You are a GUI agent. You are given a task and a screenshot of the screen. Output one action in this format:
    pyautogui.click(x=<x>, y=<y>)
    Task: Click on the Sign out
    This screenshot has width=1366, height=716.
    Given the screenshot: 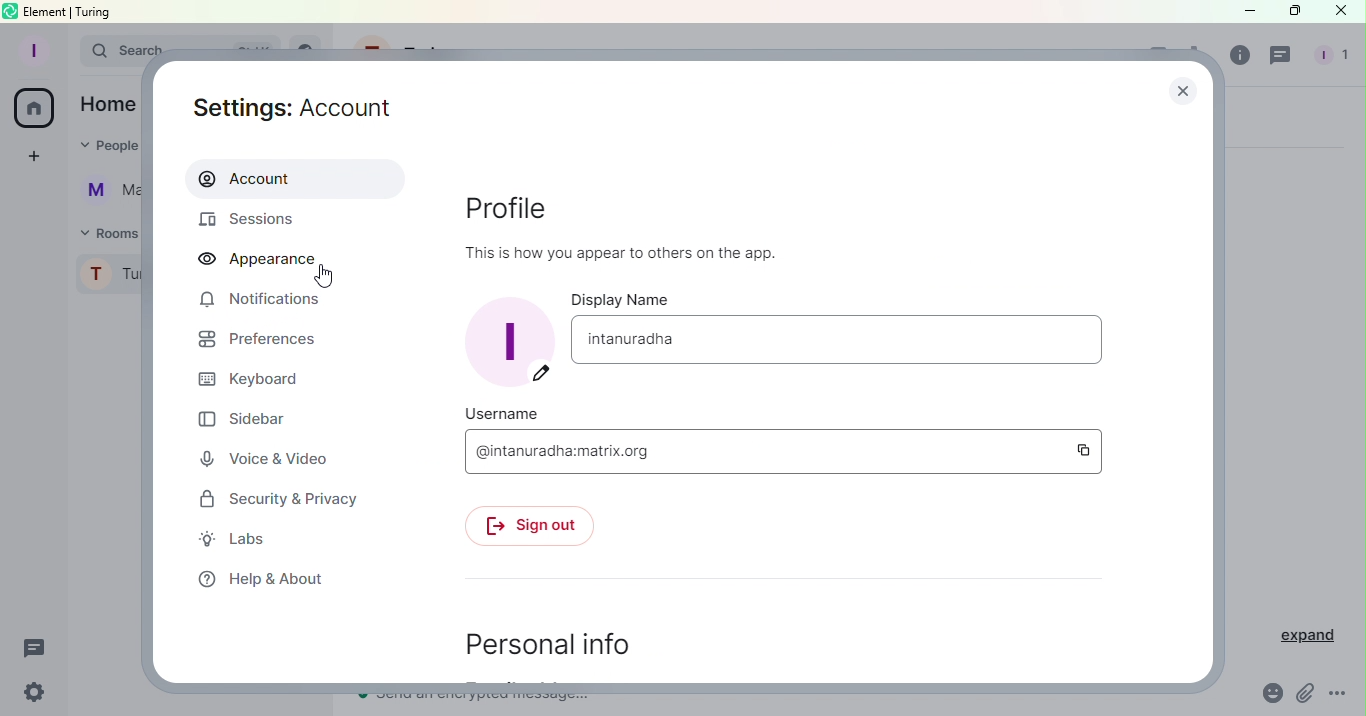 What is the action you would take?
    pyautogui.click(x=526, y=527)
    